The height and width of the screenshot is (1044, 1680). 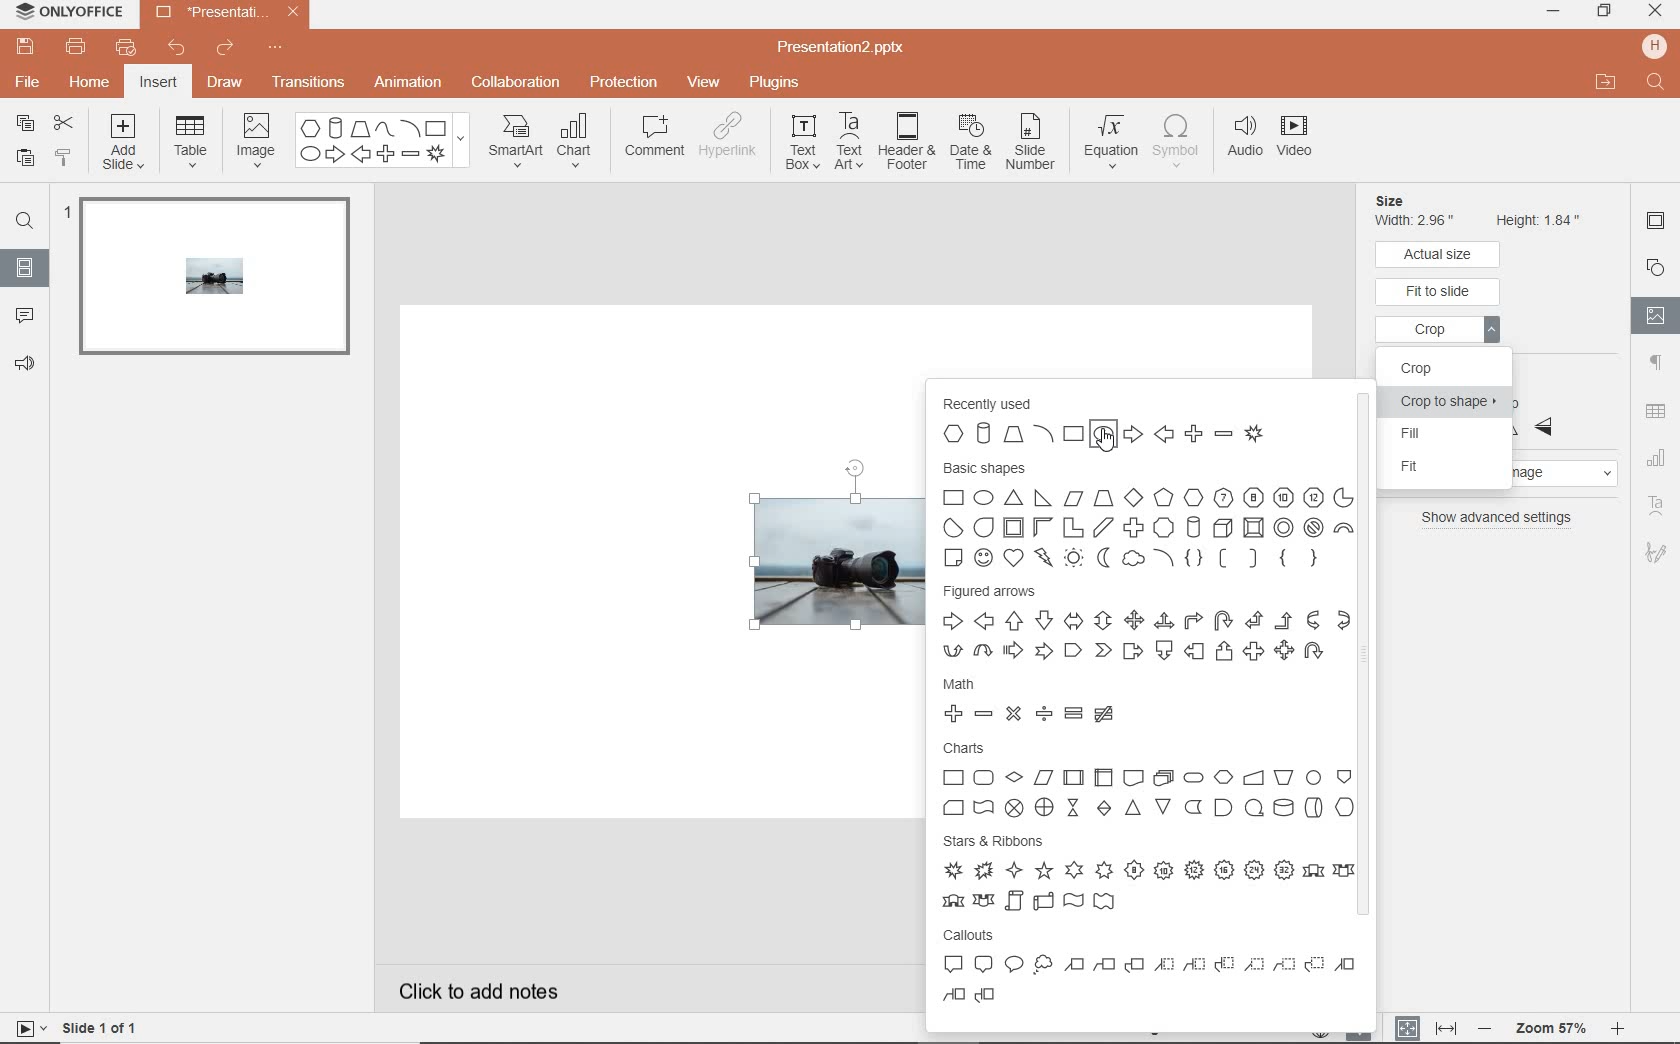 I want to click on videos, so click(x=1294, y=139).